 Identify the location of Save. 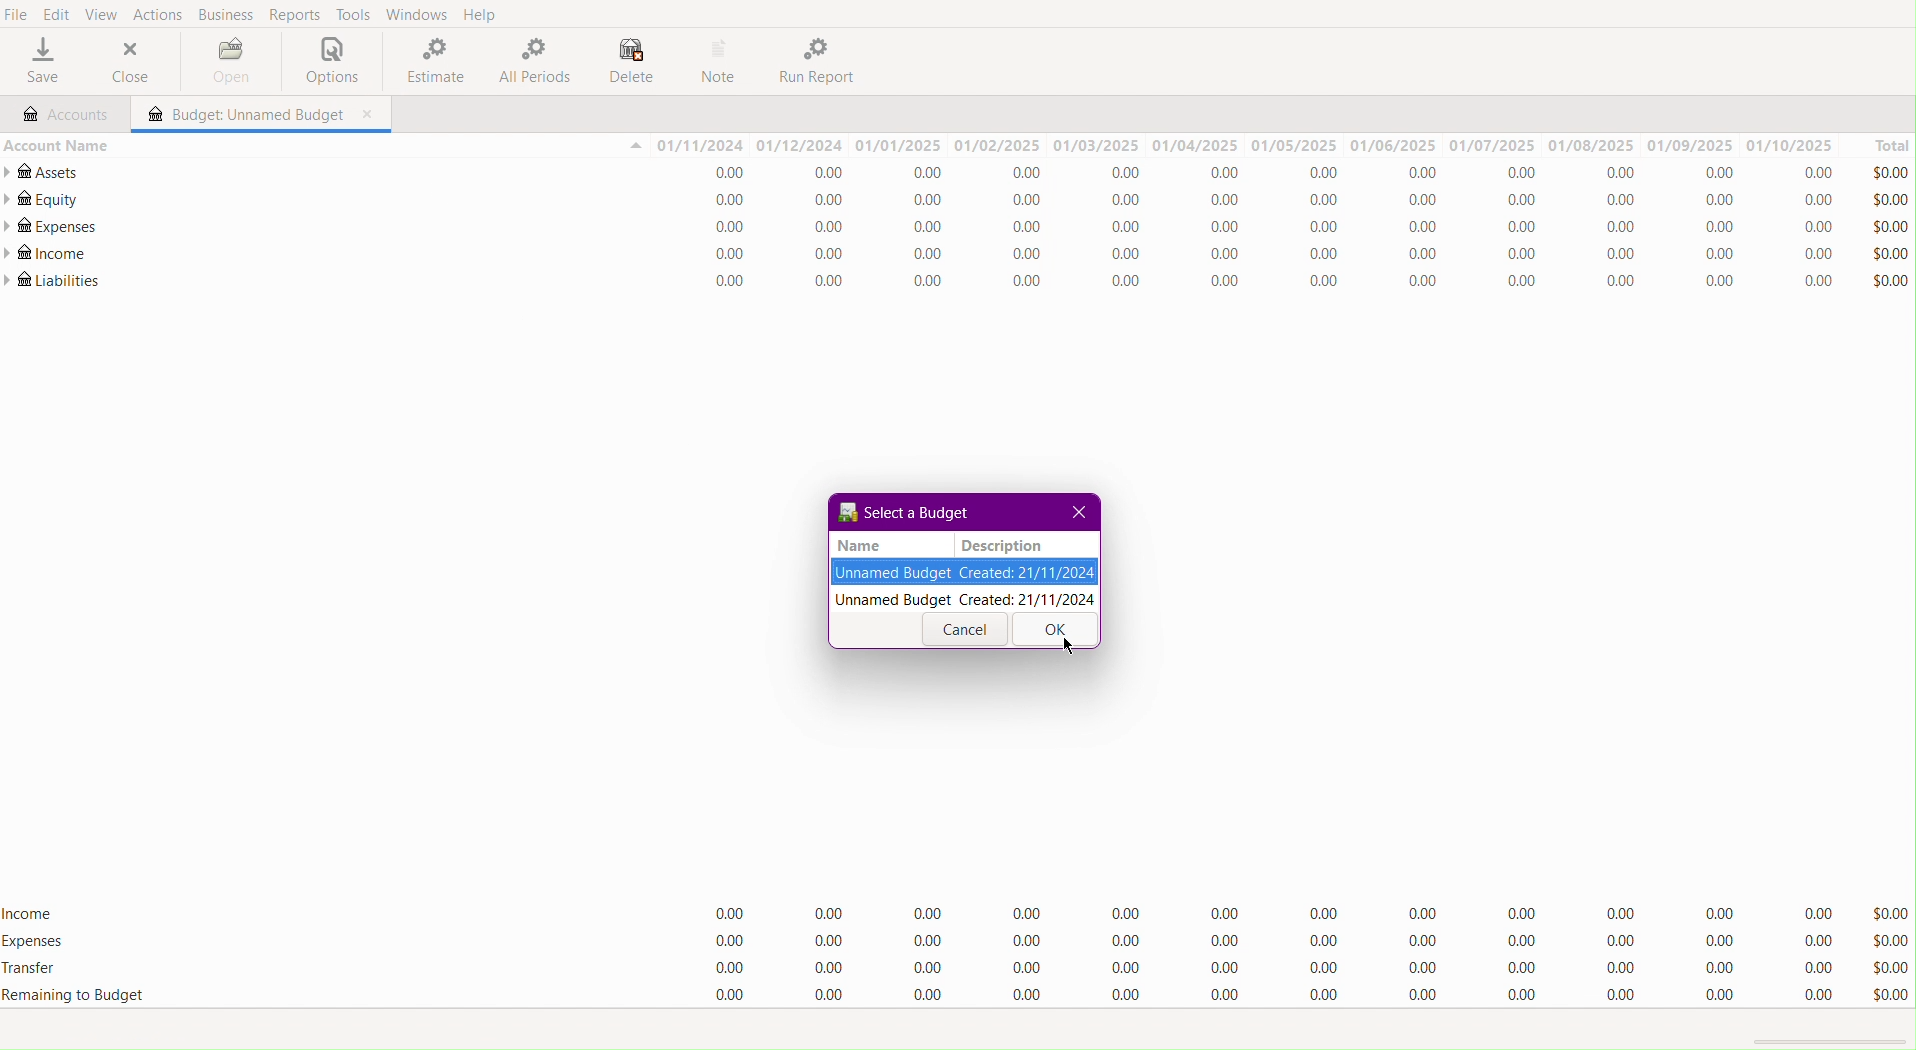
(41, 64).